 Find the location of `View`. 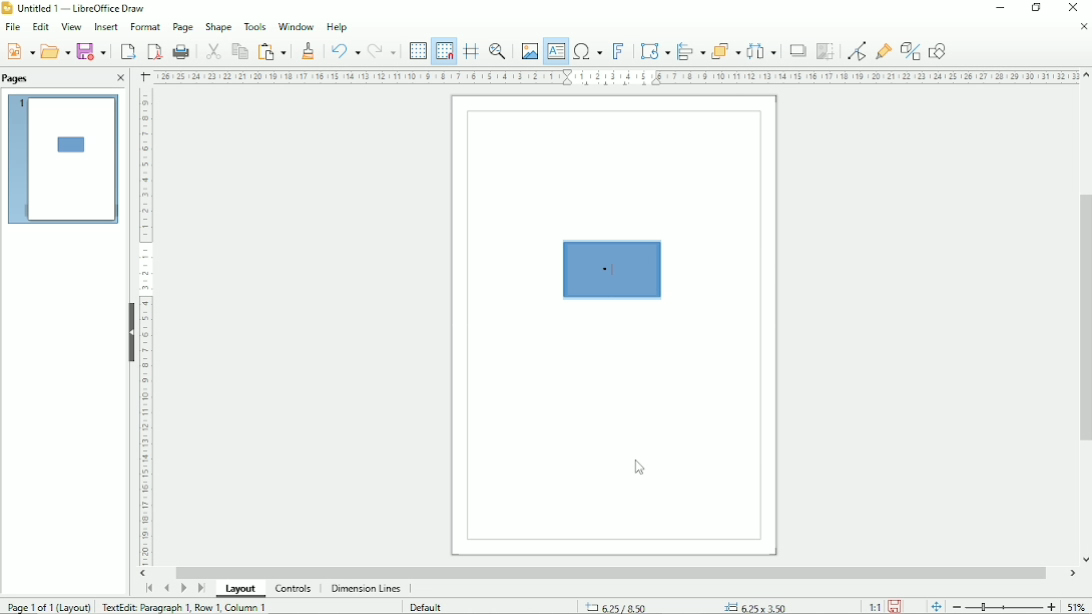

View is located at coordinates (70, 25).